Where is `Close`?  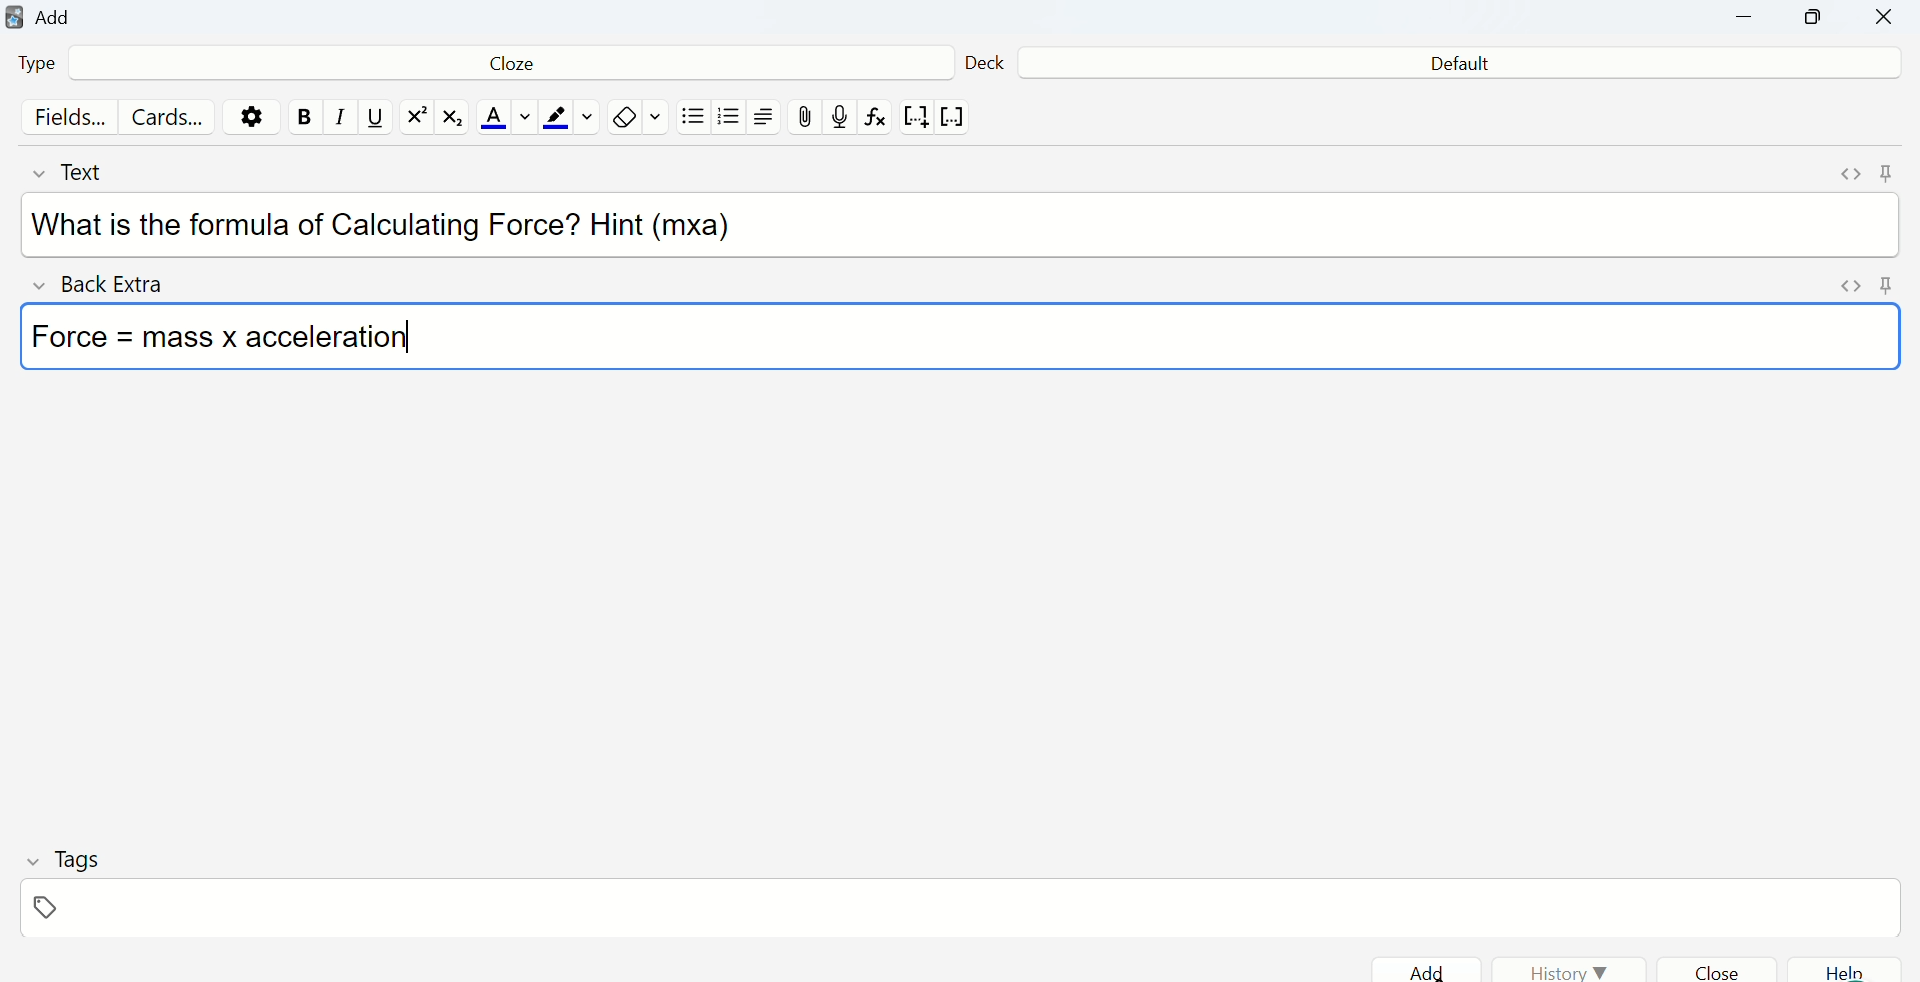
Close is located at coordinates (1882, 20).